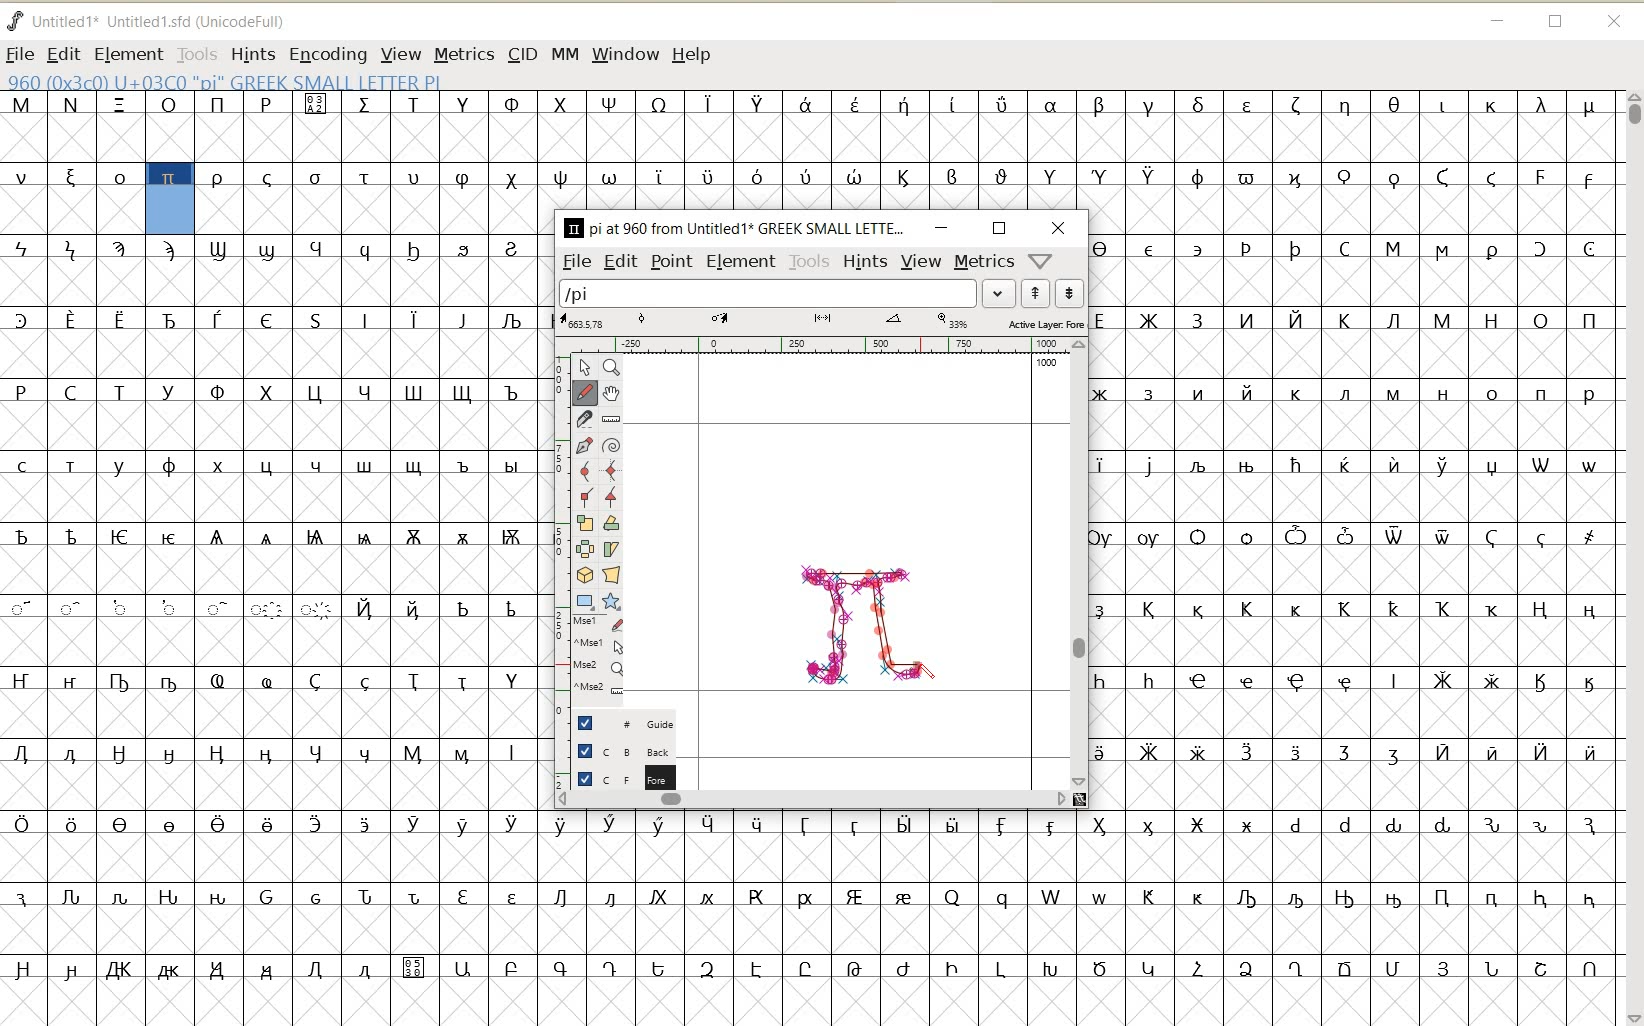 This screenshot has width=1644, height=1026. Describe the element at coordinates (620, 262) in the screenshot. I see `EDIT` at that location.